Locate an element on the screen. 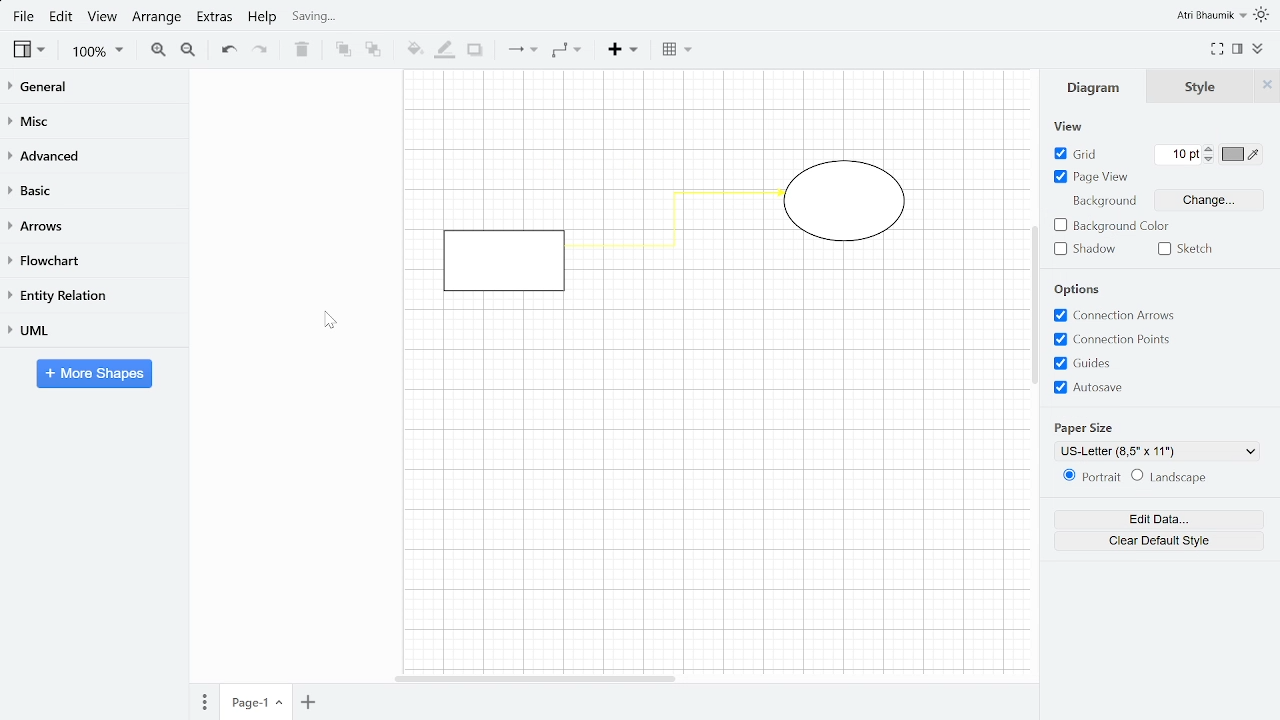 This screenshot has width=1280, height=720. Paper view is located at coordinates (1090, 176).